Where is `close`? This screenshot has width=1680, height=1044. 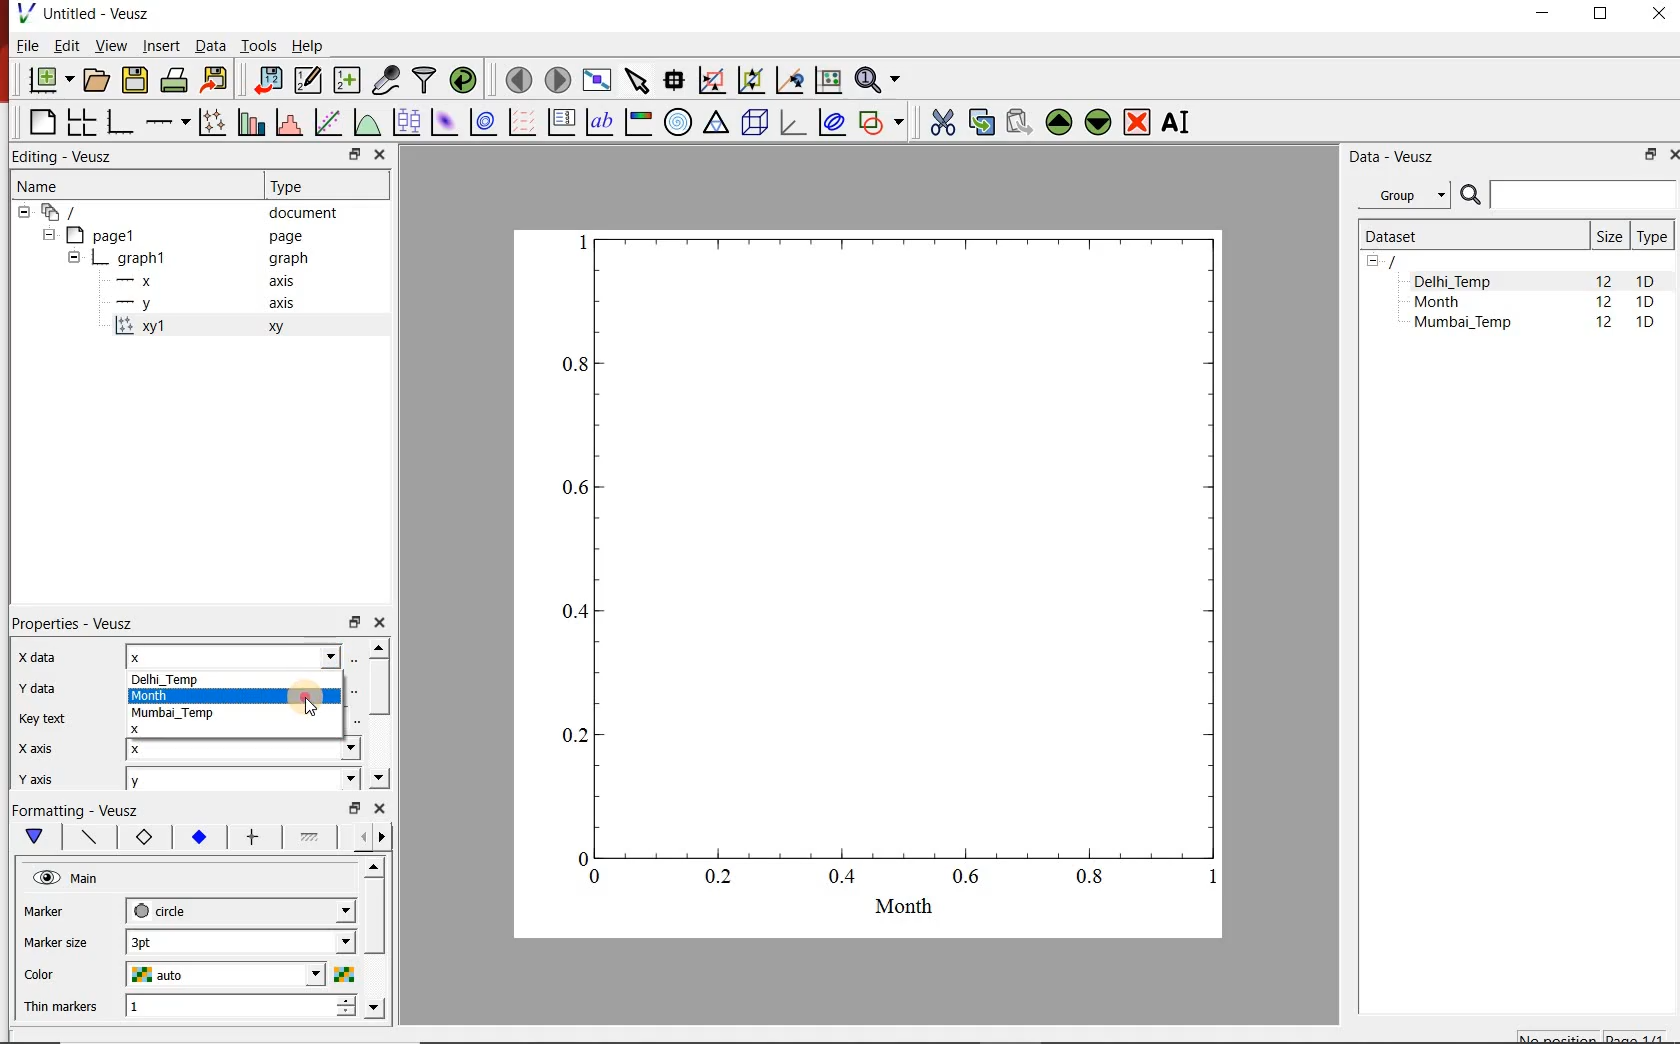
close is located at coordinates (378, 623).